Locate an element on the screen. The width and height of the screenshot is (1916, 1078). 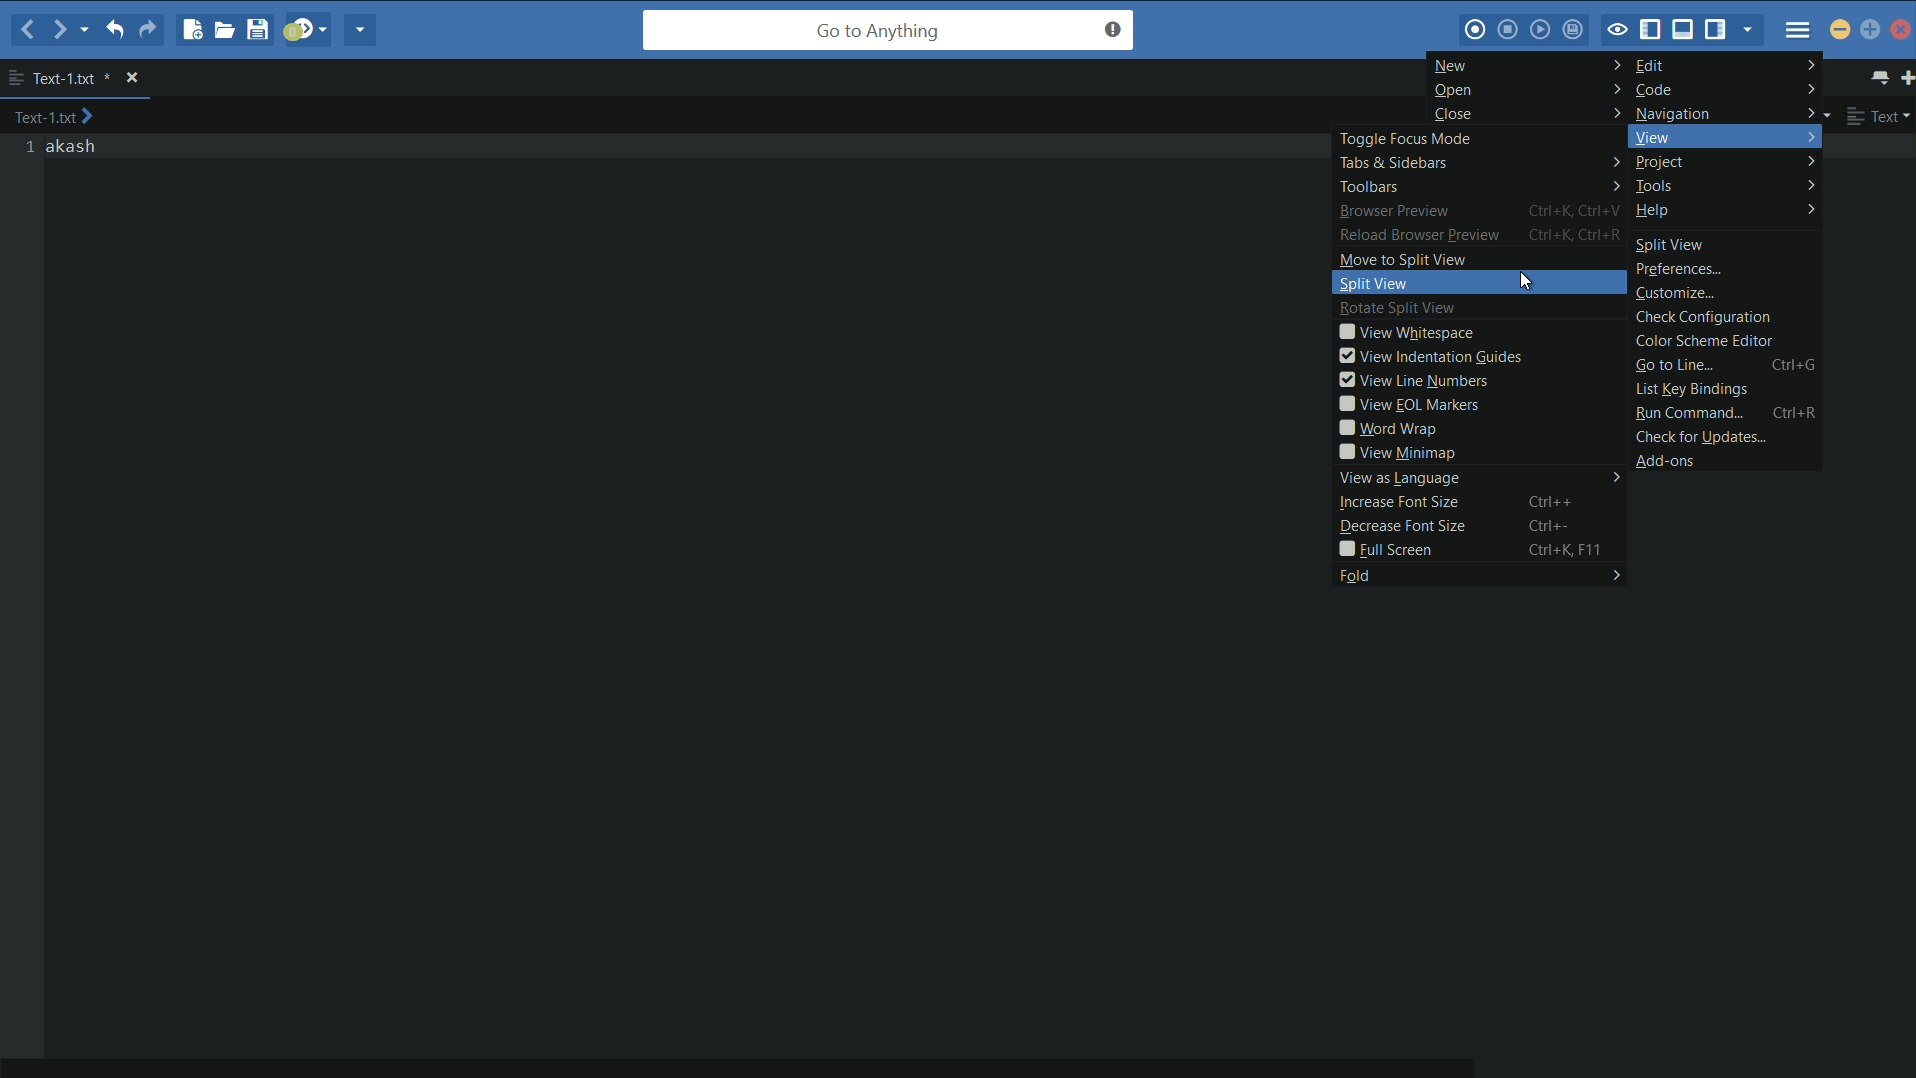
help is located at coordinates (1726, 212).